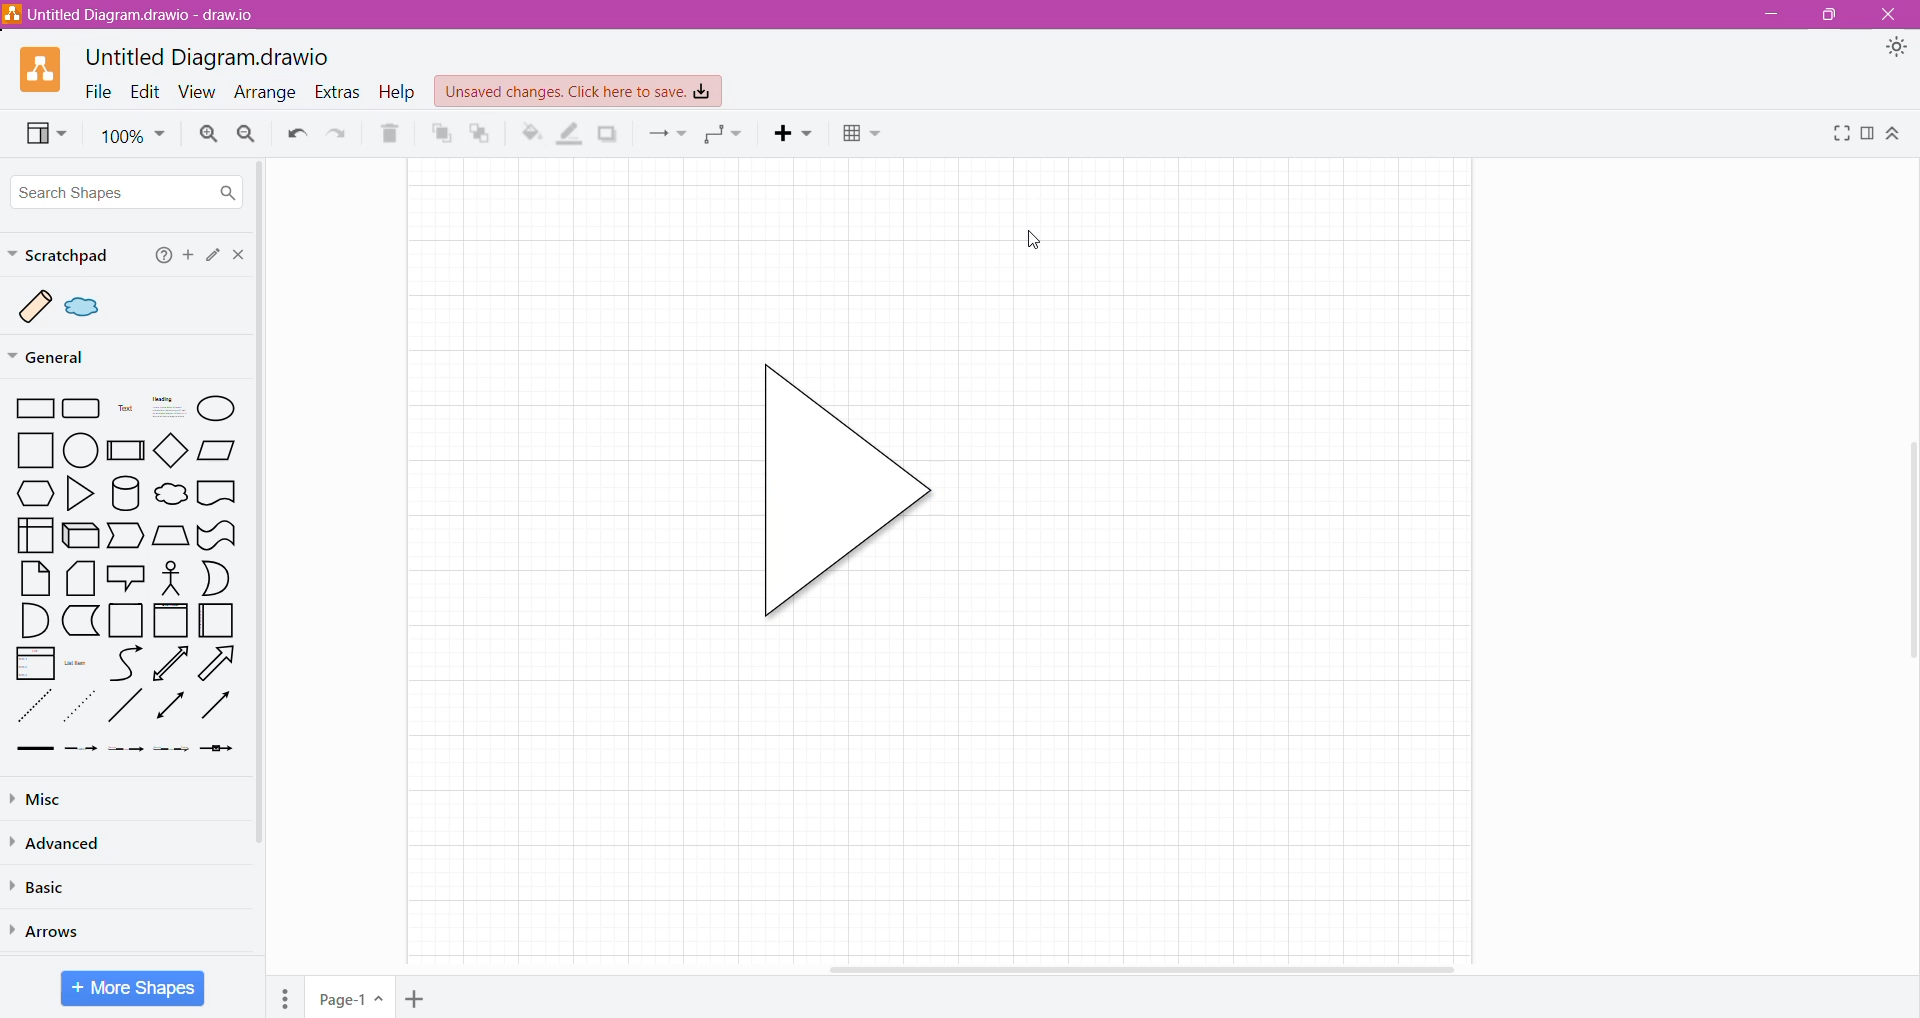 The width and height of the screenshot is (1920, 1018). I want to click on Edit, so click(212, 256).